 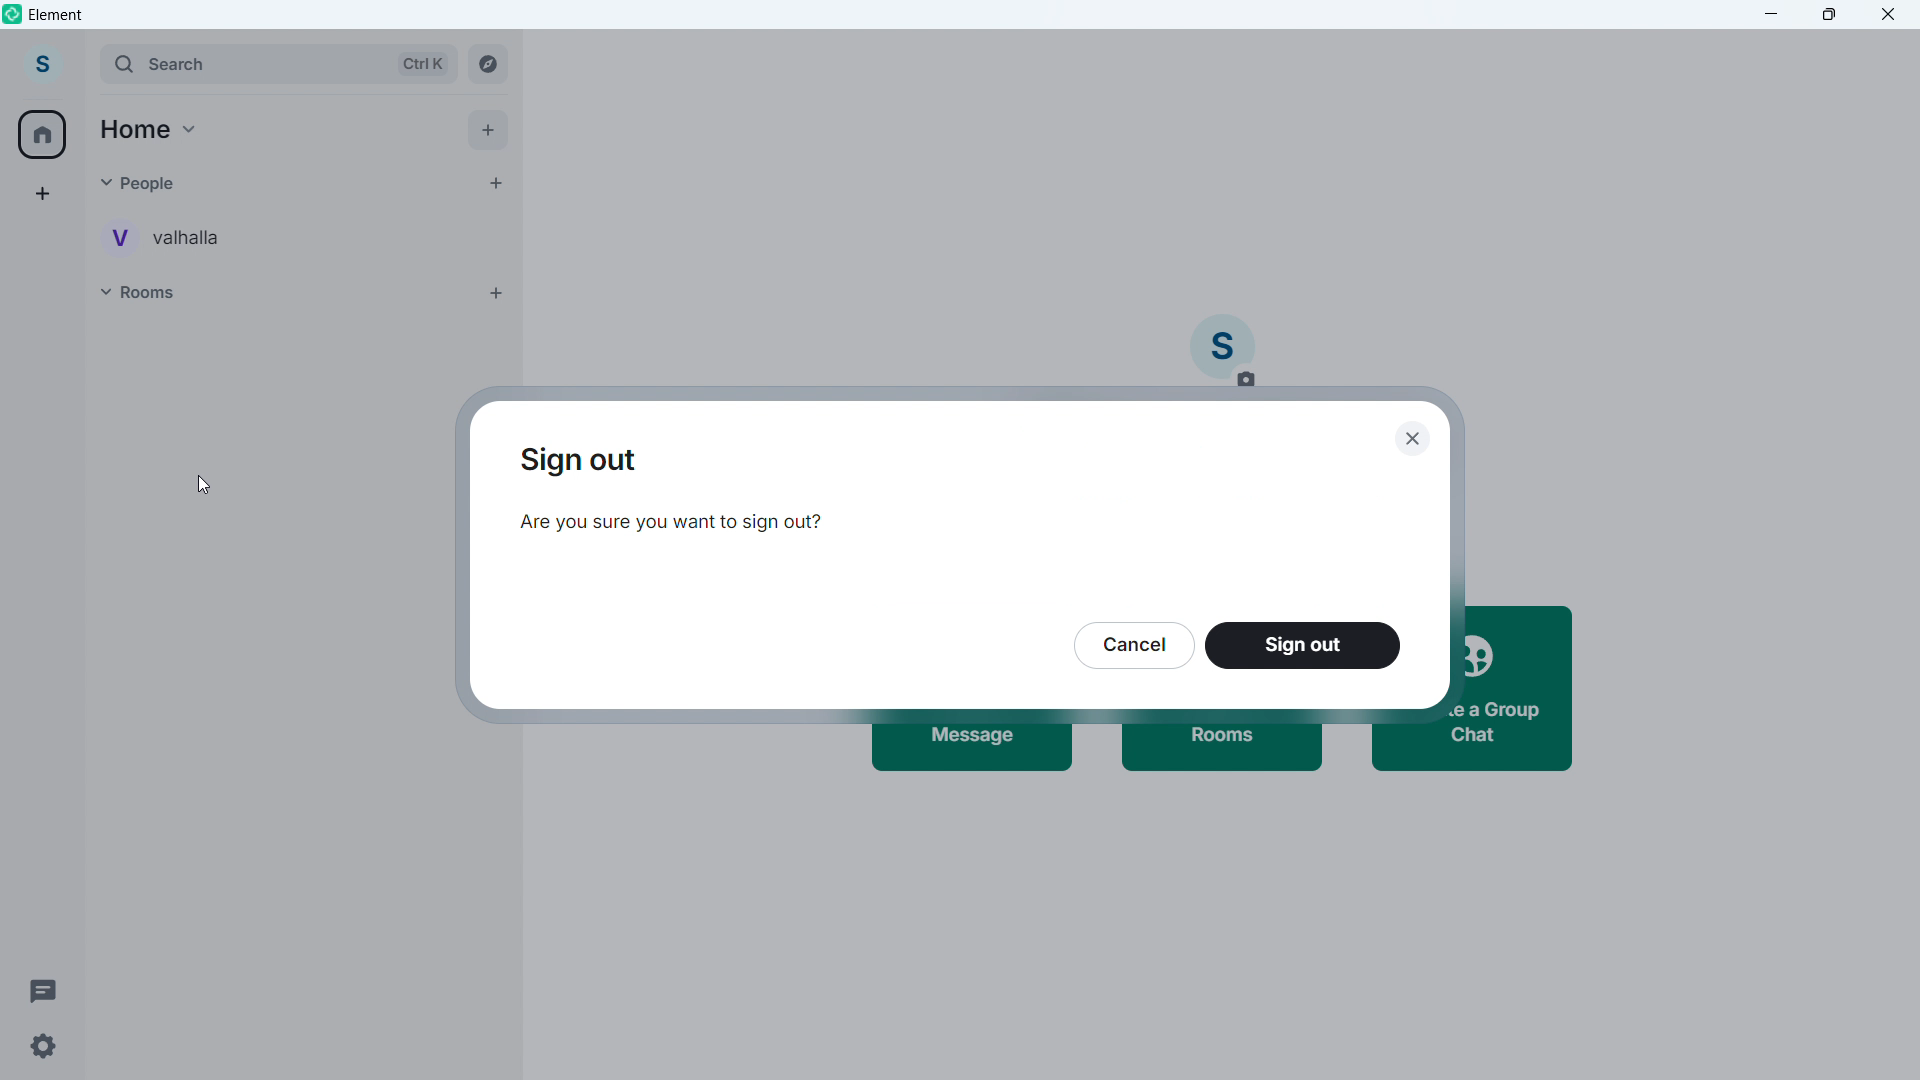 What do you see at coordinates (1301, 645) in the screenshot?
I see `Sign out ` at bounding box center [1301, 645].